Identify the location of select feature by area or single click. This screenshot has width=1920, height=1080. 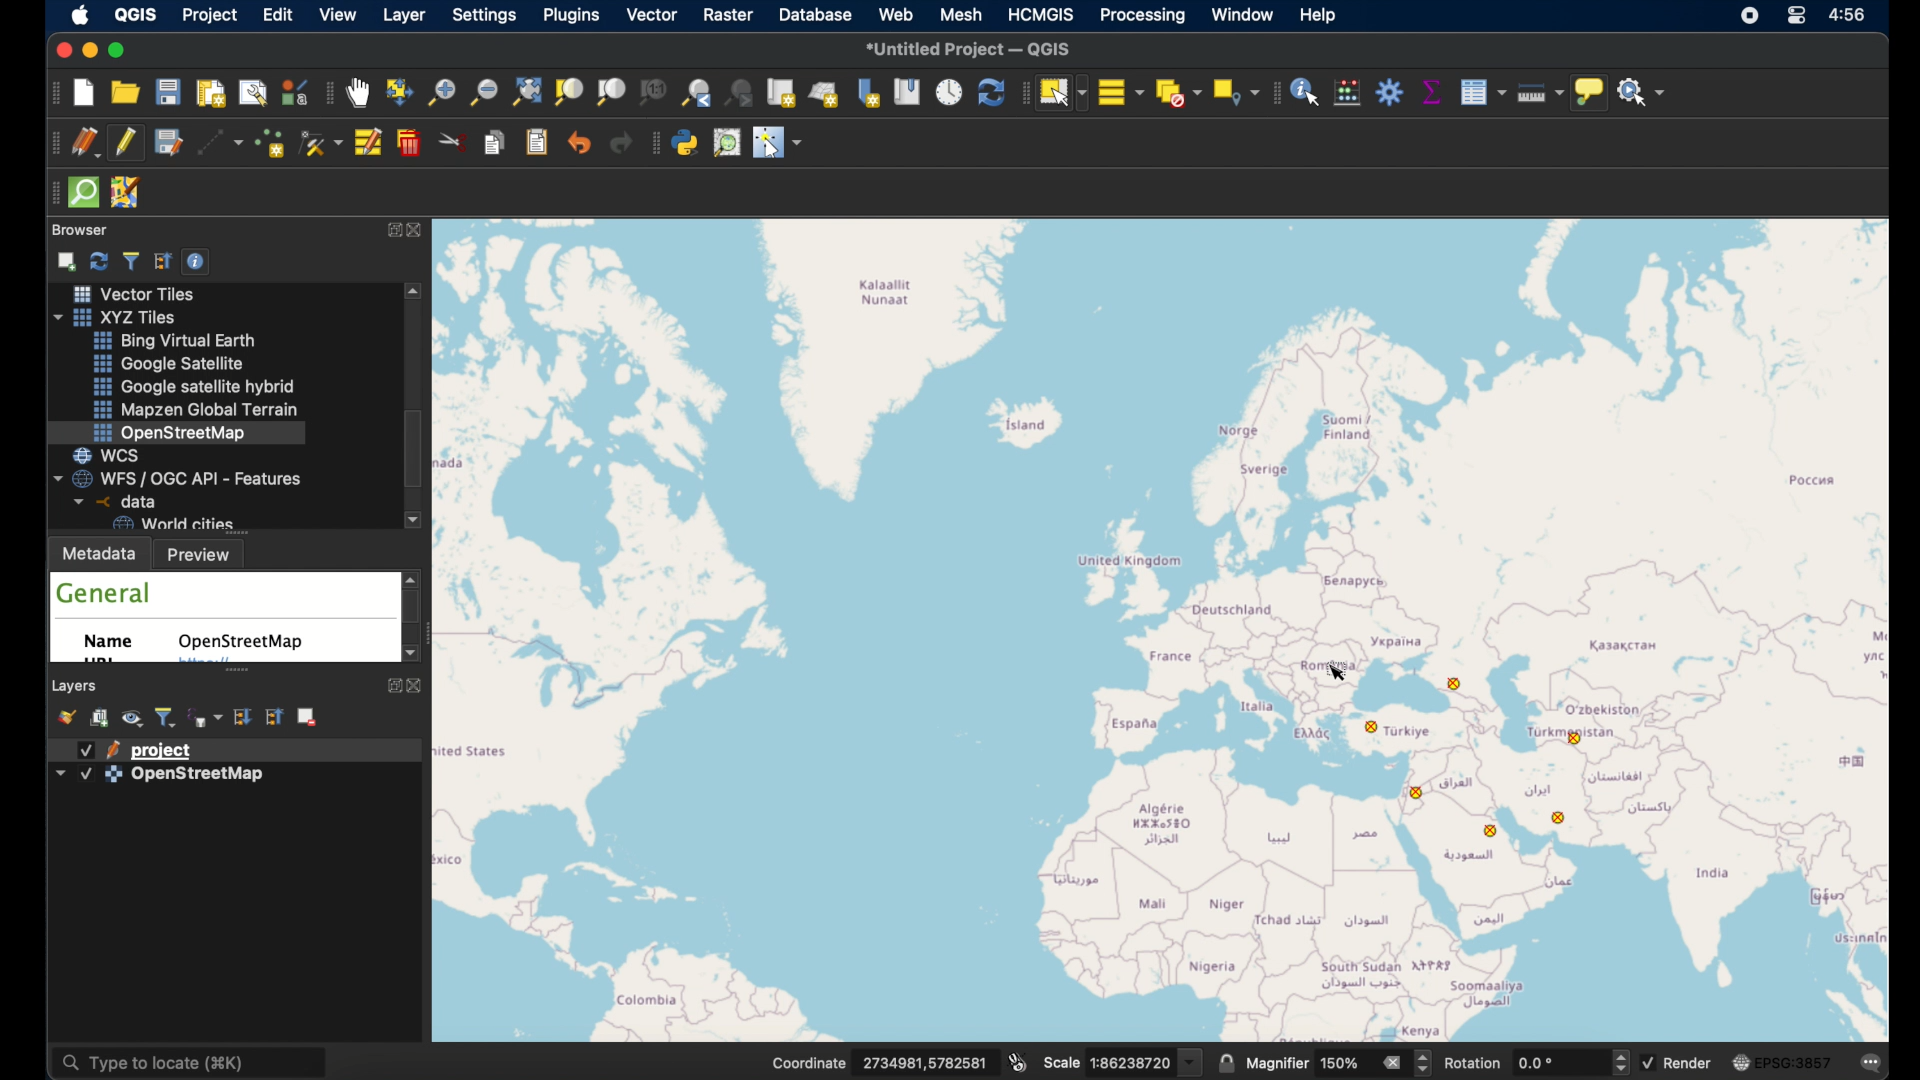
(1061, 91).